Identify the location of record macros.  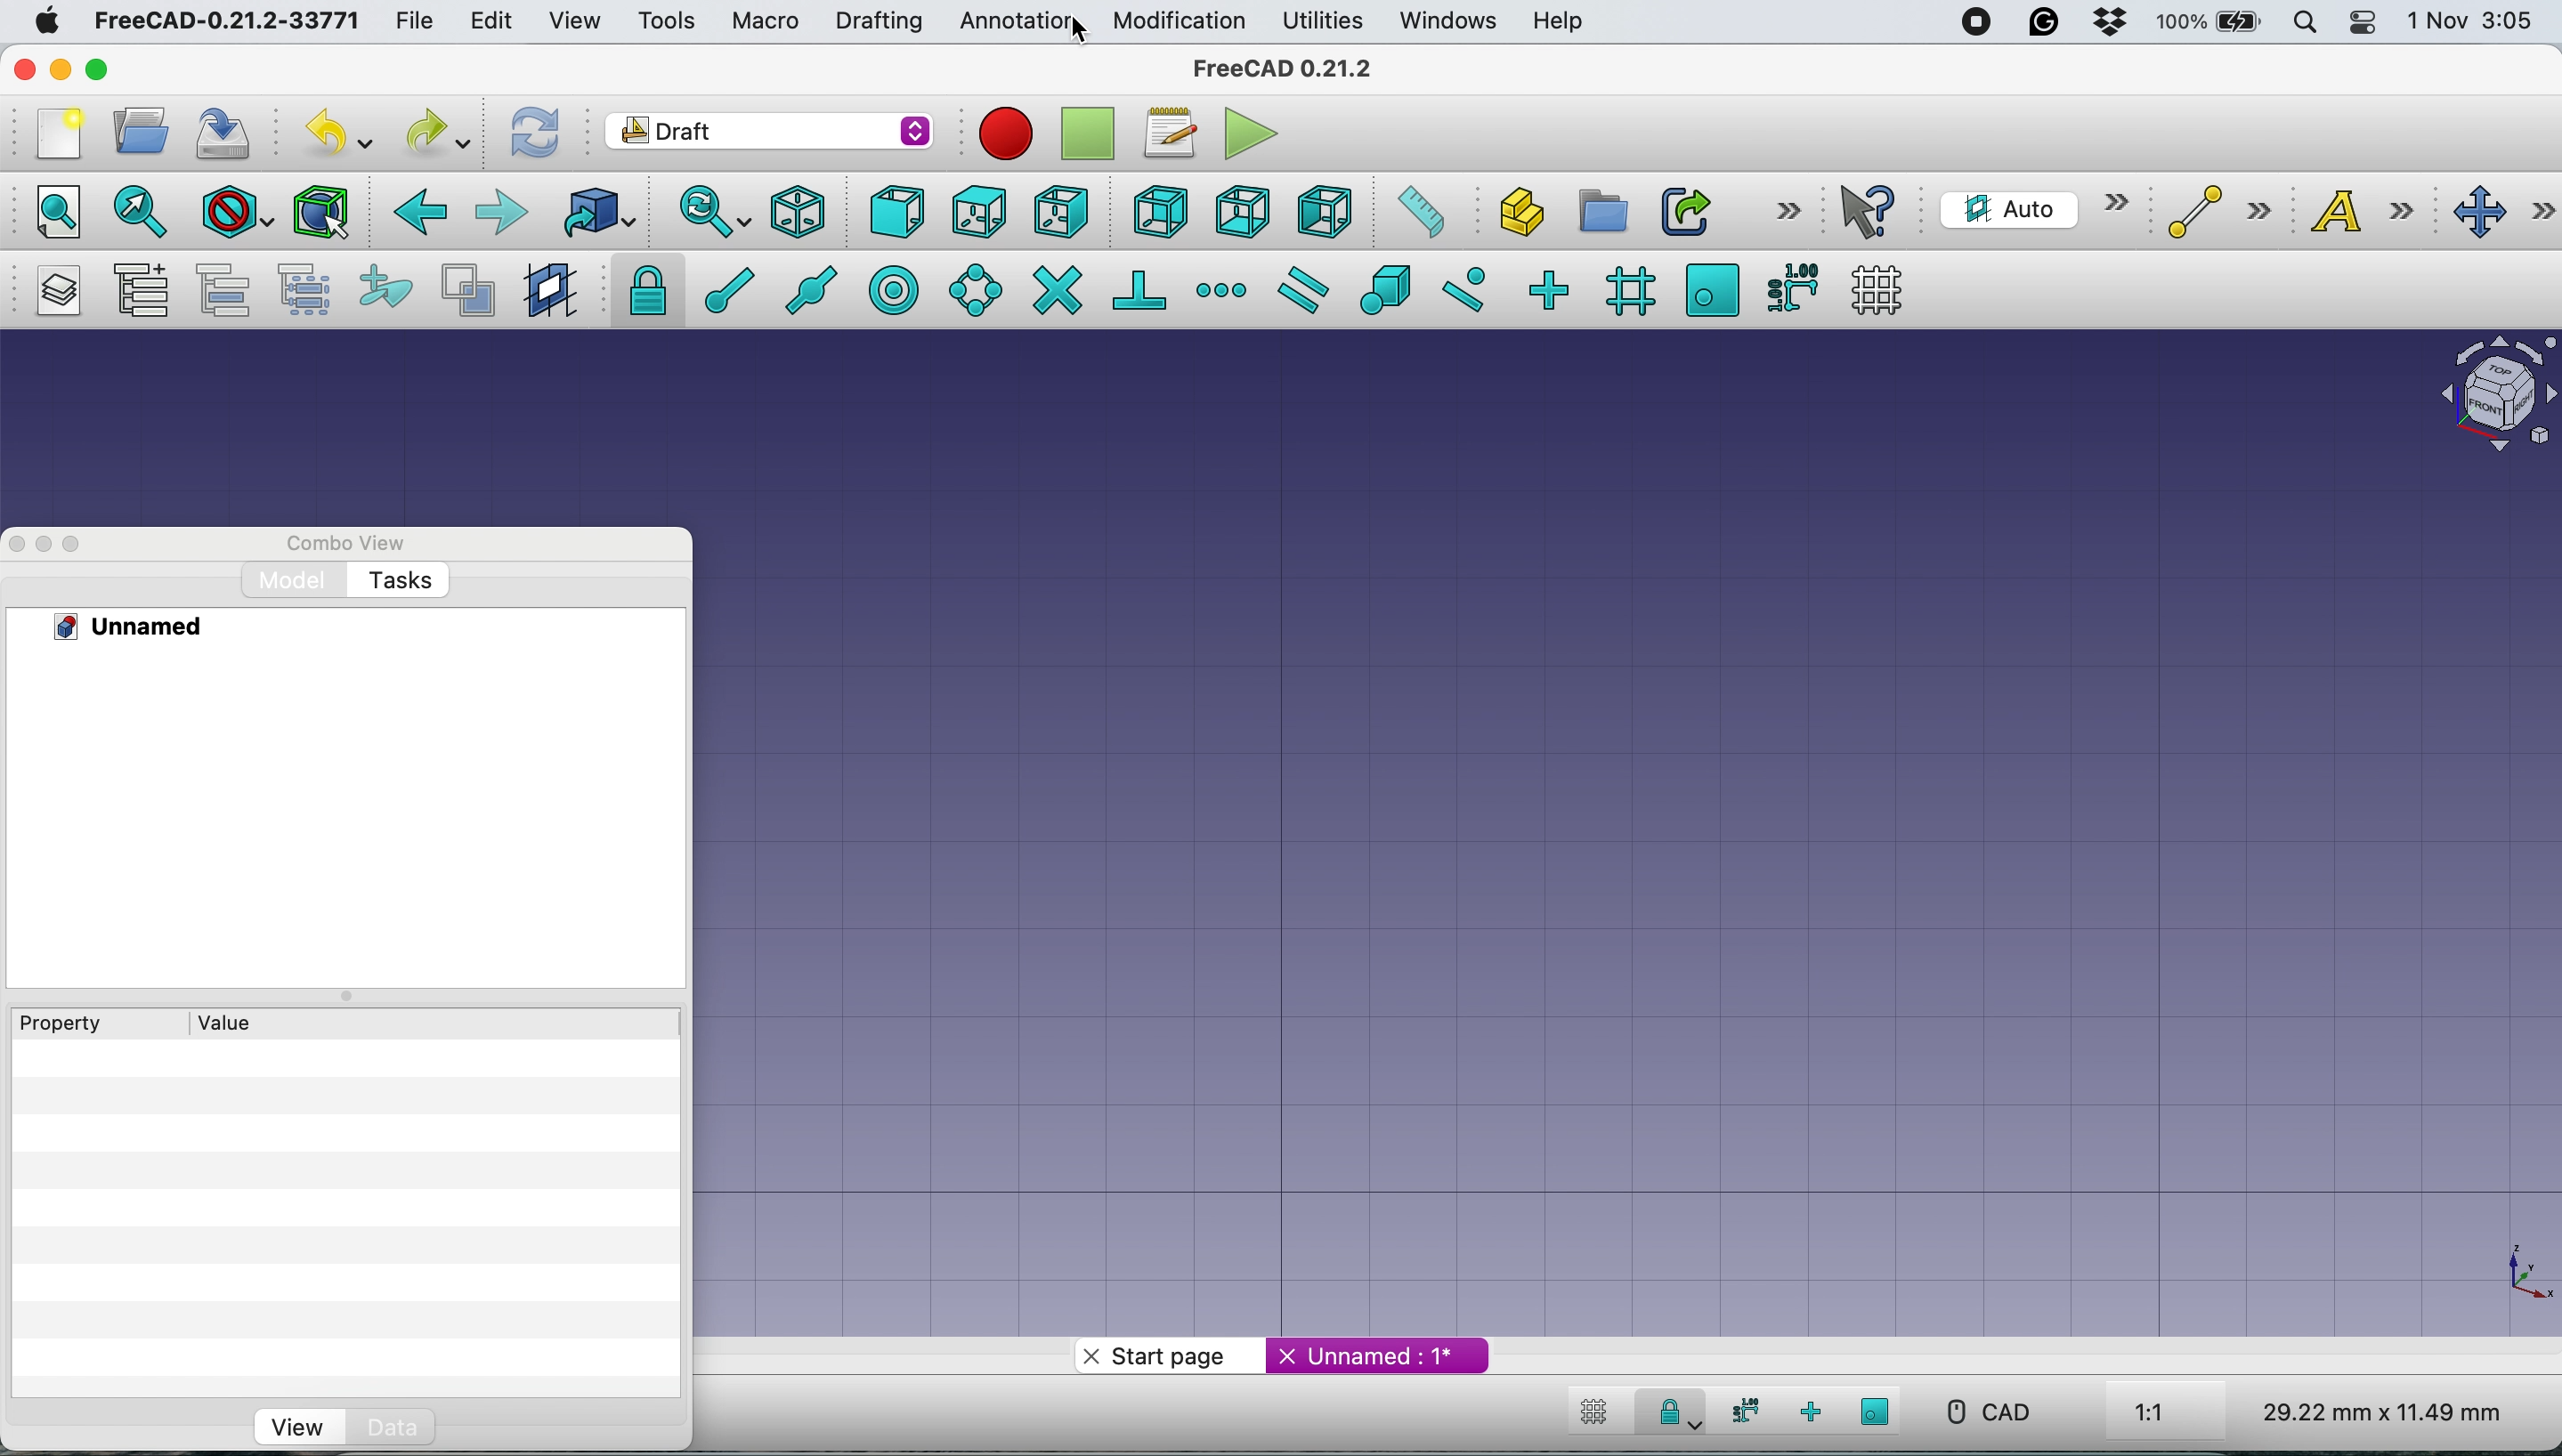
(1000, 133).